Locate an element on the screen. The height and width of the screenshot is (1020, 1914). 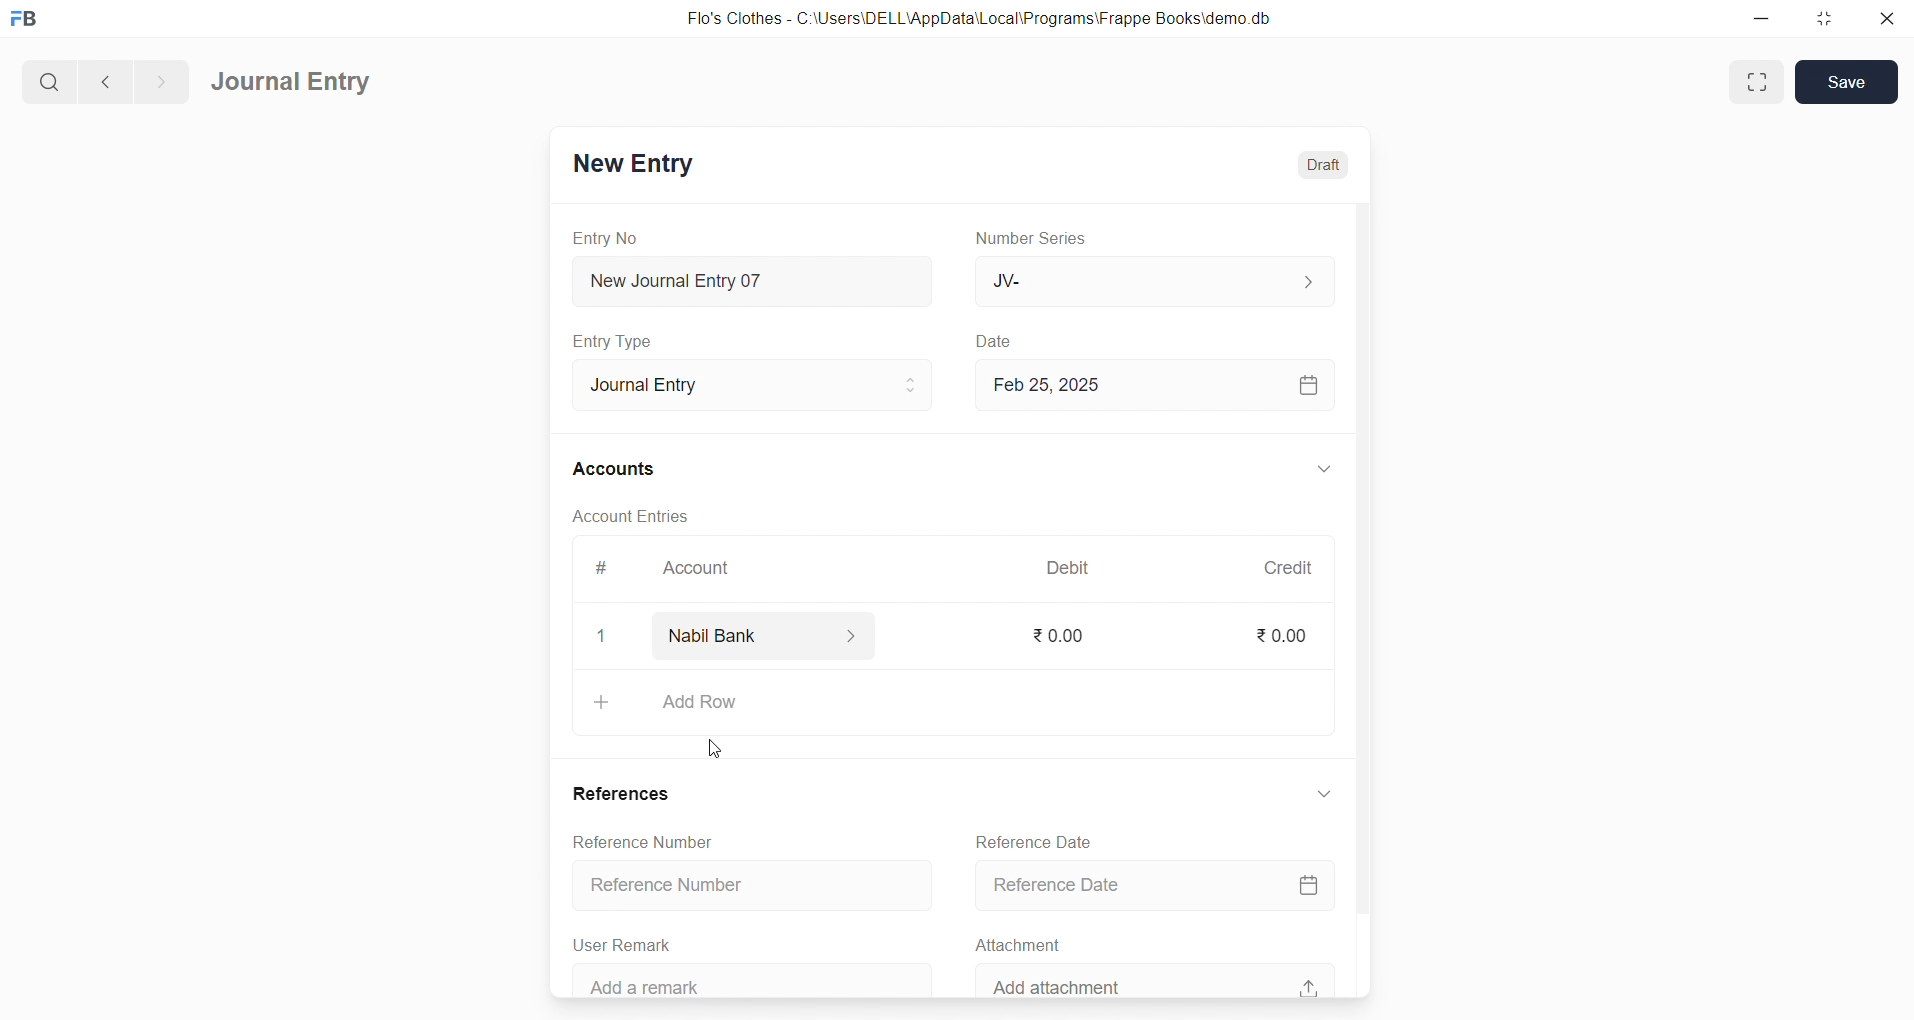
Add Row is located at coordinates (955, 705).